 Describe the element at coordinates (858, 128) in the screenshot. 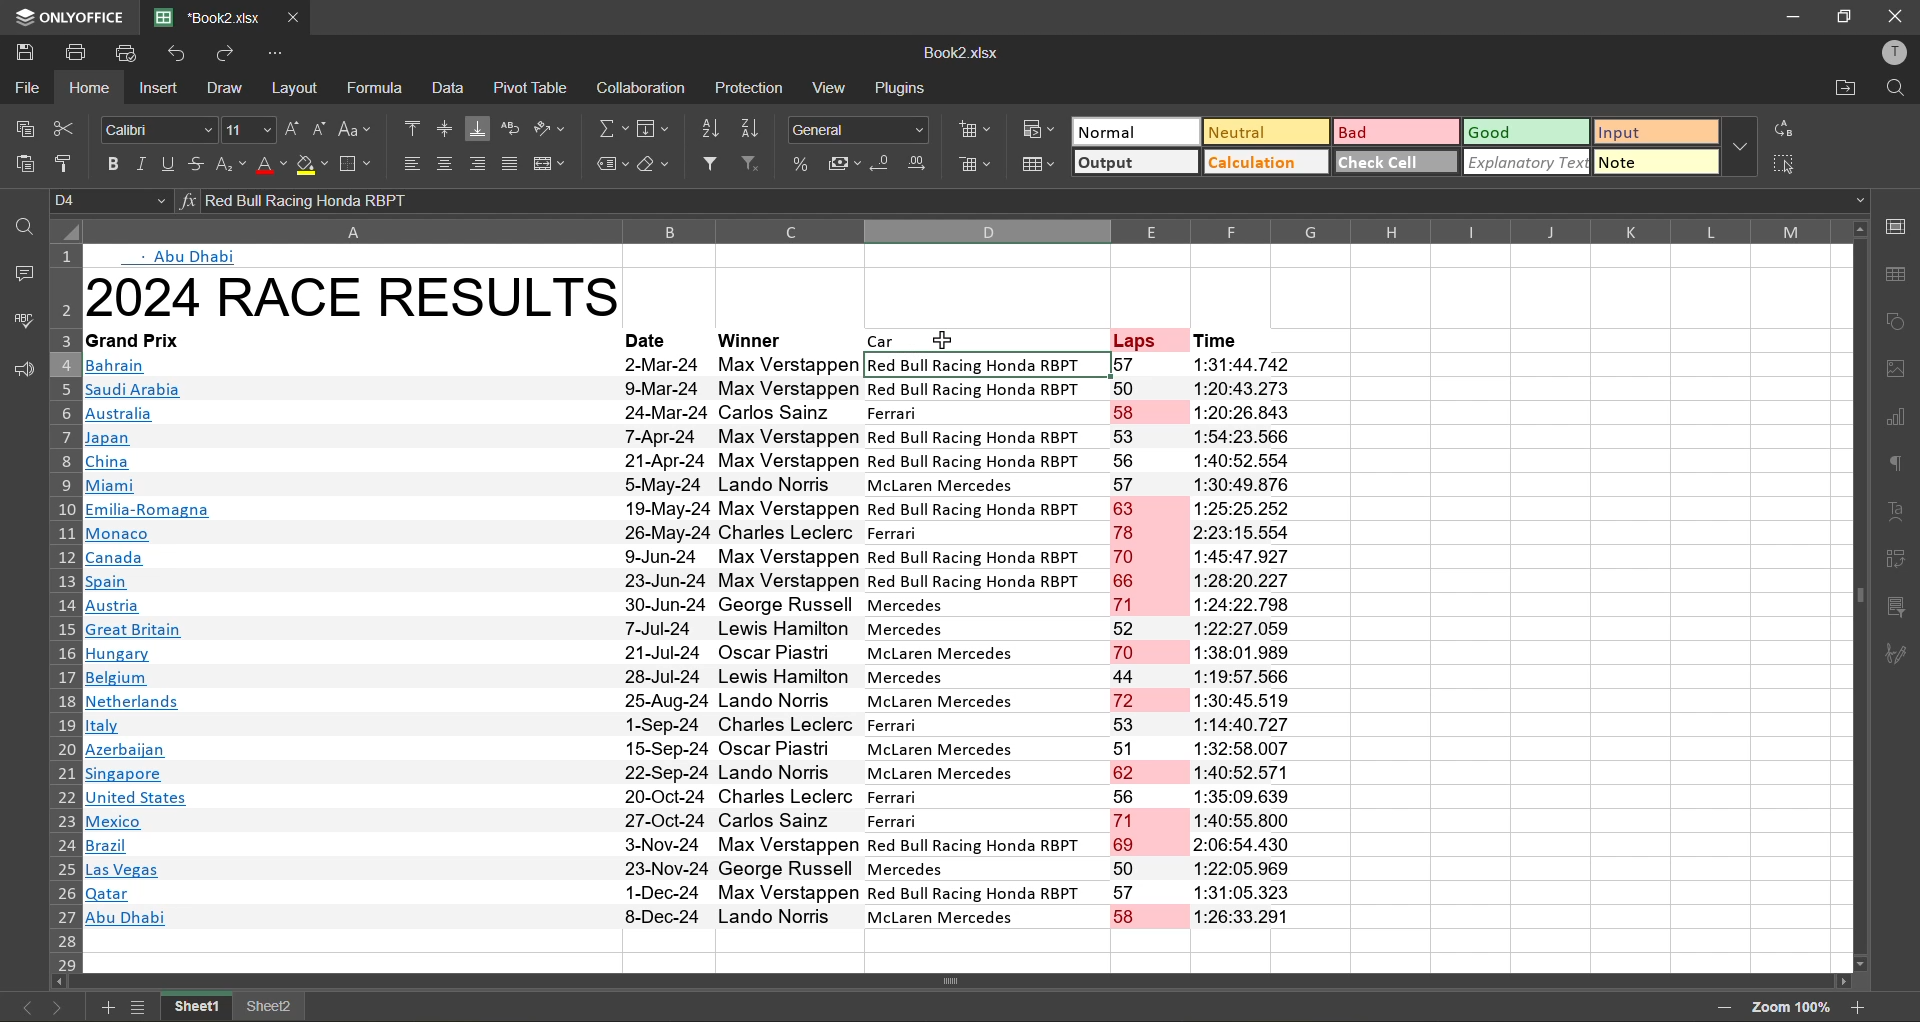

I see `number format` at that location.